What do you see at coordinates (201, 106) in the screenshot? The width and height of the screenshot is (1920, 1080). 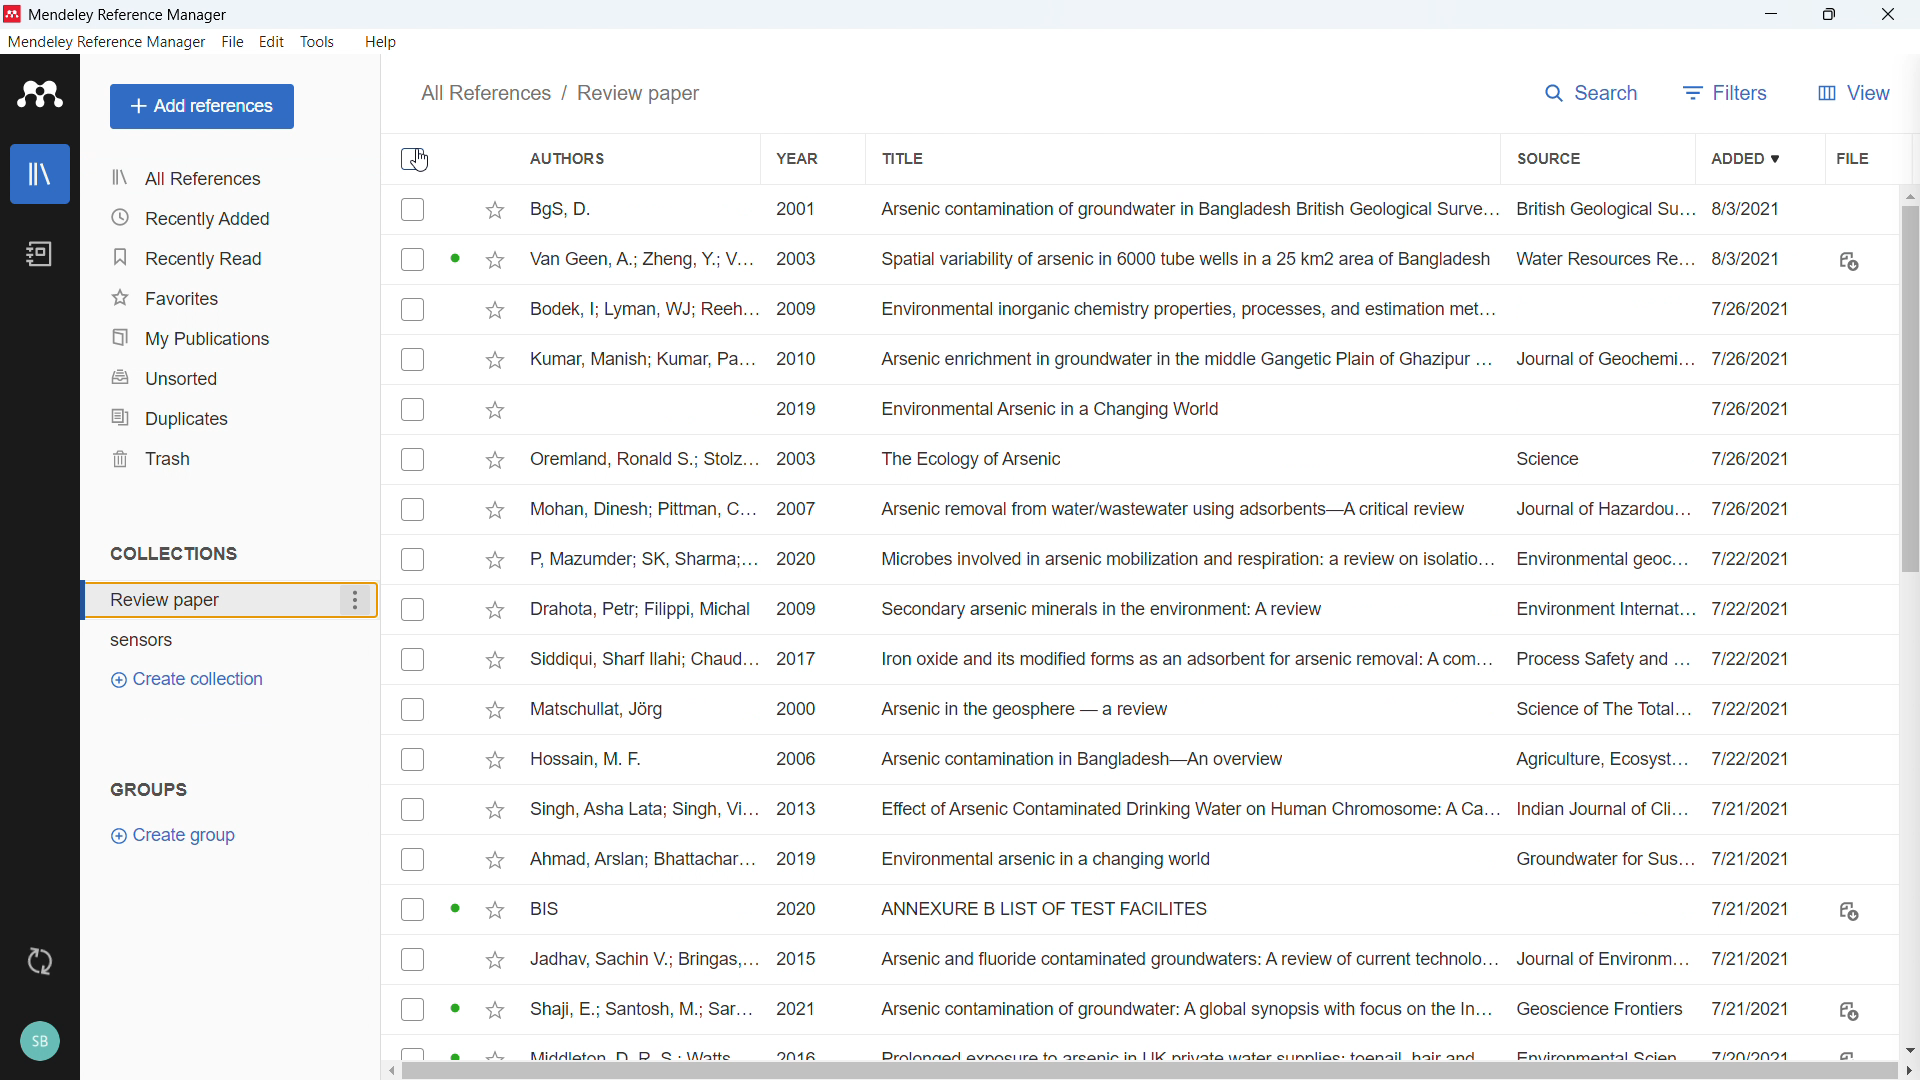 I see `Add references ` at bounding box center [201, 106].